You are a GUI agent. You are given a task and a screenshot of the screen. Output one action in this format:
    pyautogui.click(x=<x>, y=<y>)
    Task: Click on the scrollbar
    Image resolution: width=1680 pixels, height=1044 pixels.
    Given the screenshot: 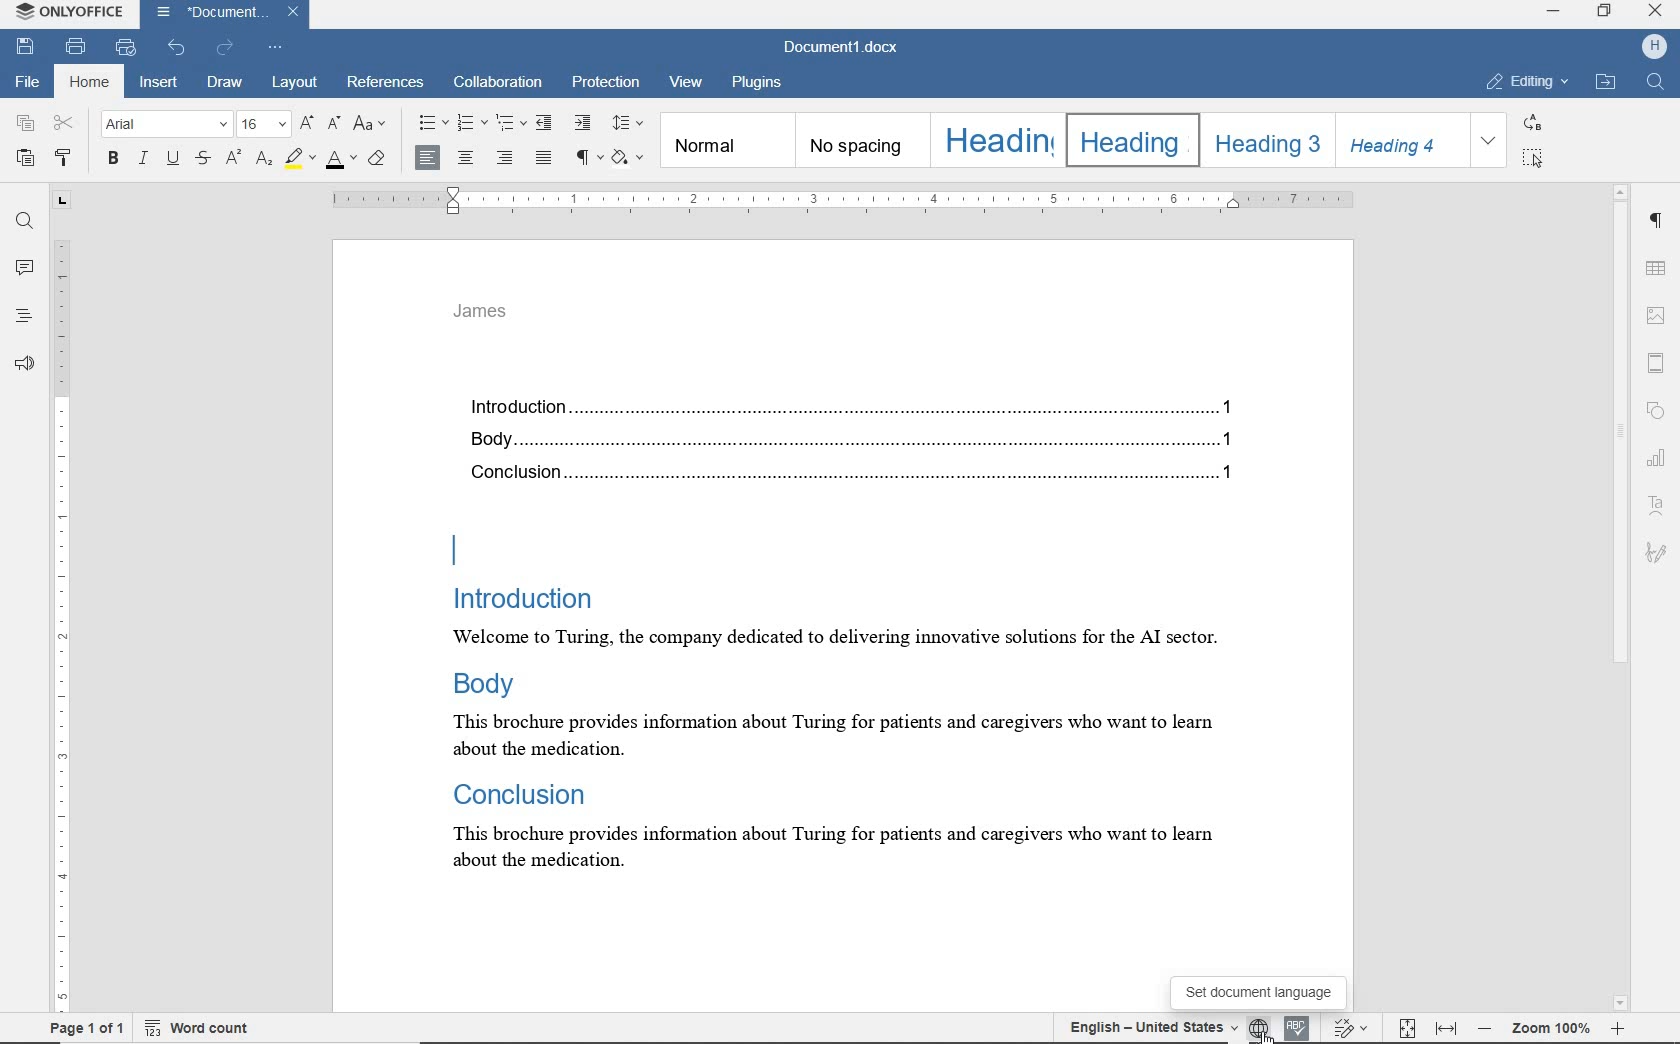 What is the action you would take?
    pyautogui.click(x=1621, y=597)
    